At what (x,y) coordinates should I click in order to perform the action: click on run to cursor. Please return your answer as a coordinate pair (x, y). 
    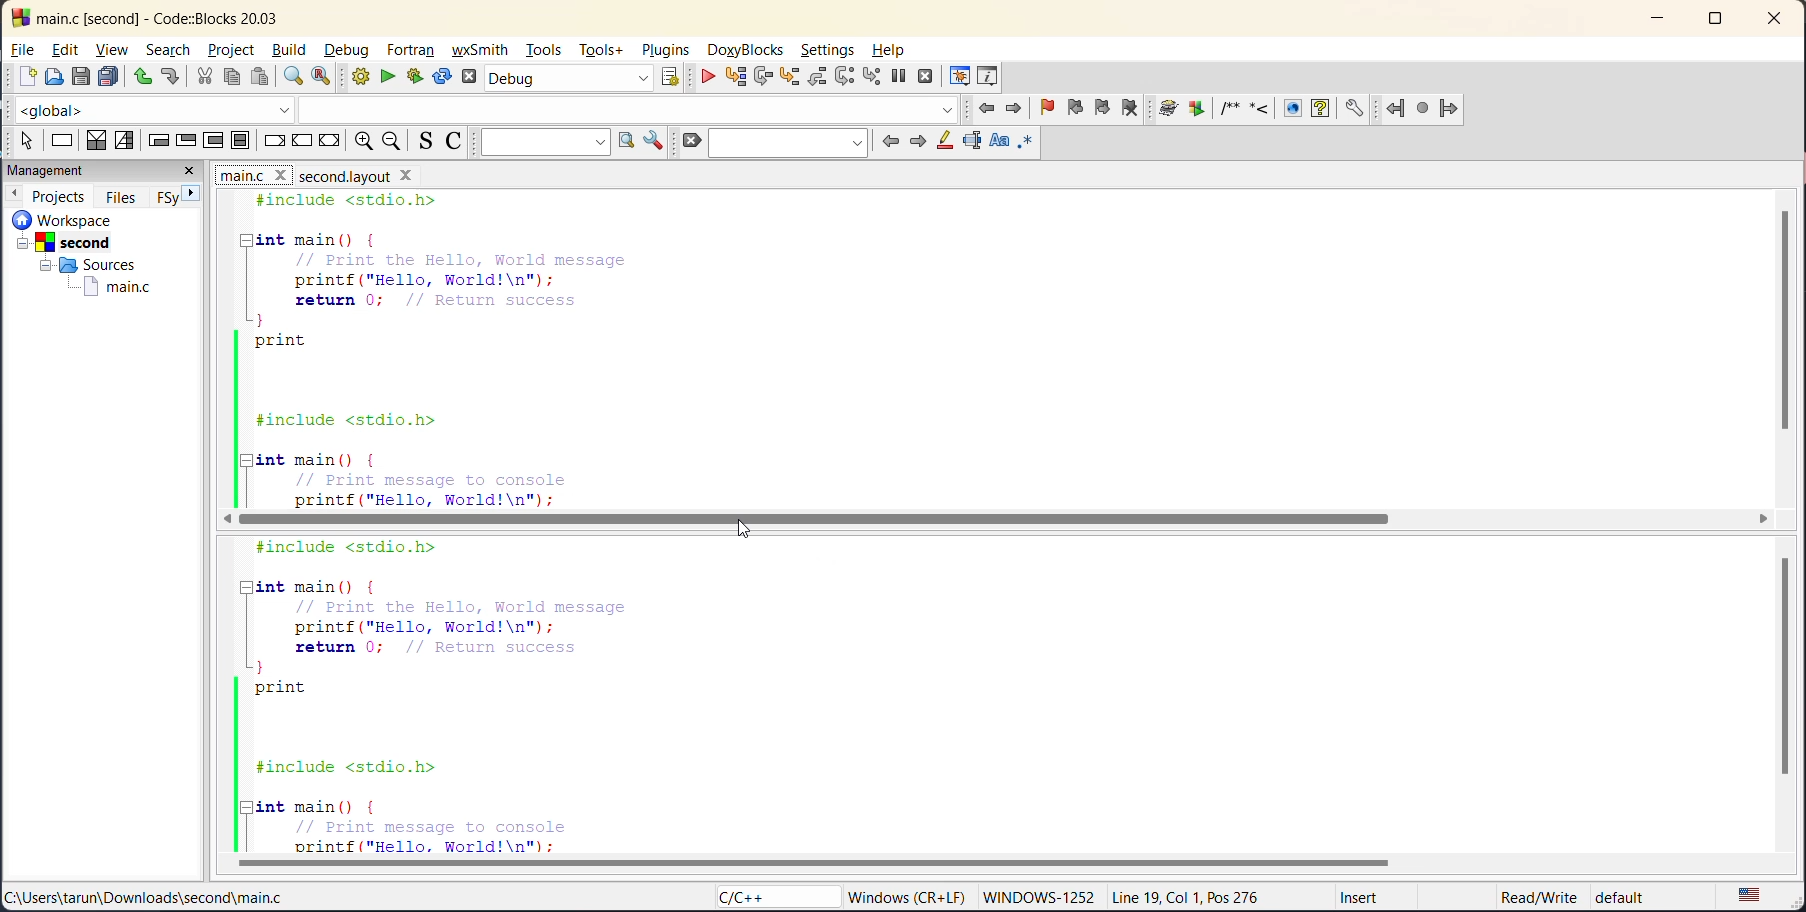
    Looking at the image, I should click on (735, 77).